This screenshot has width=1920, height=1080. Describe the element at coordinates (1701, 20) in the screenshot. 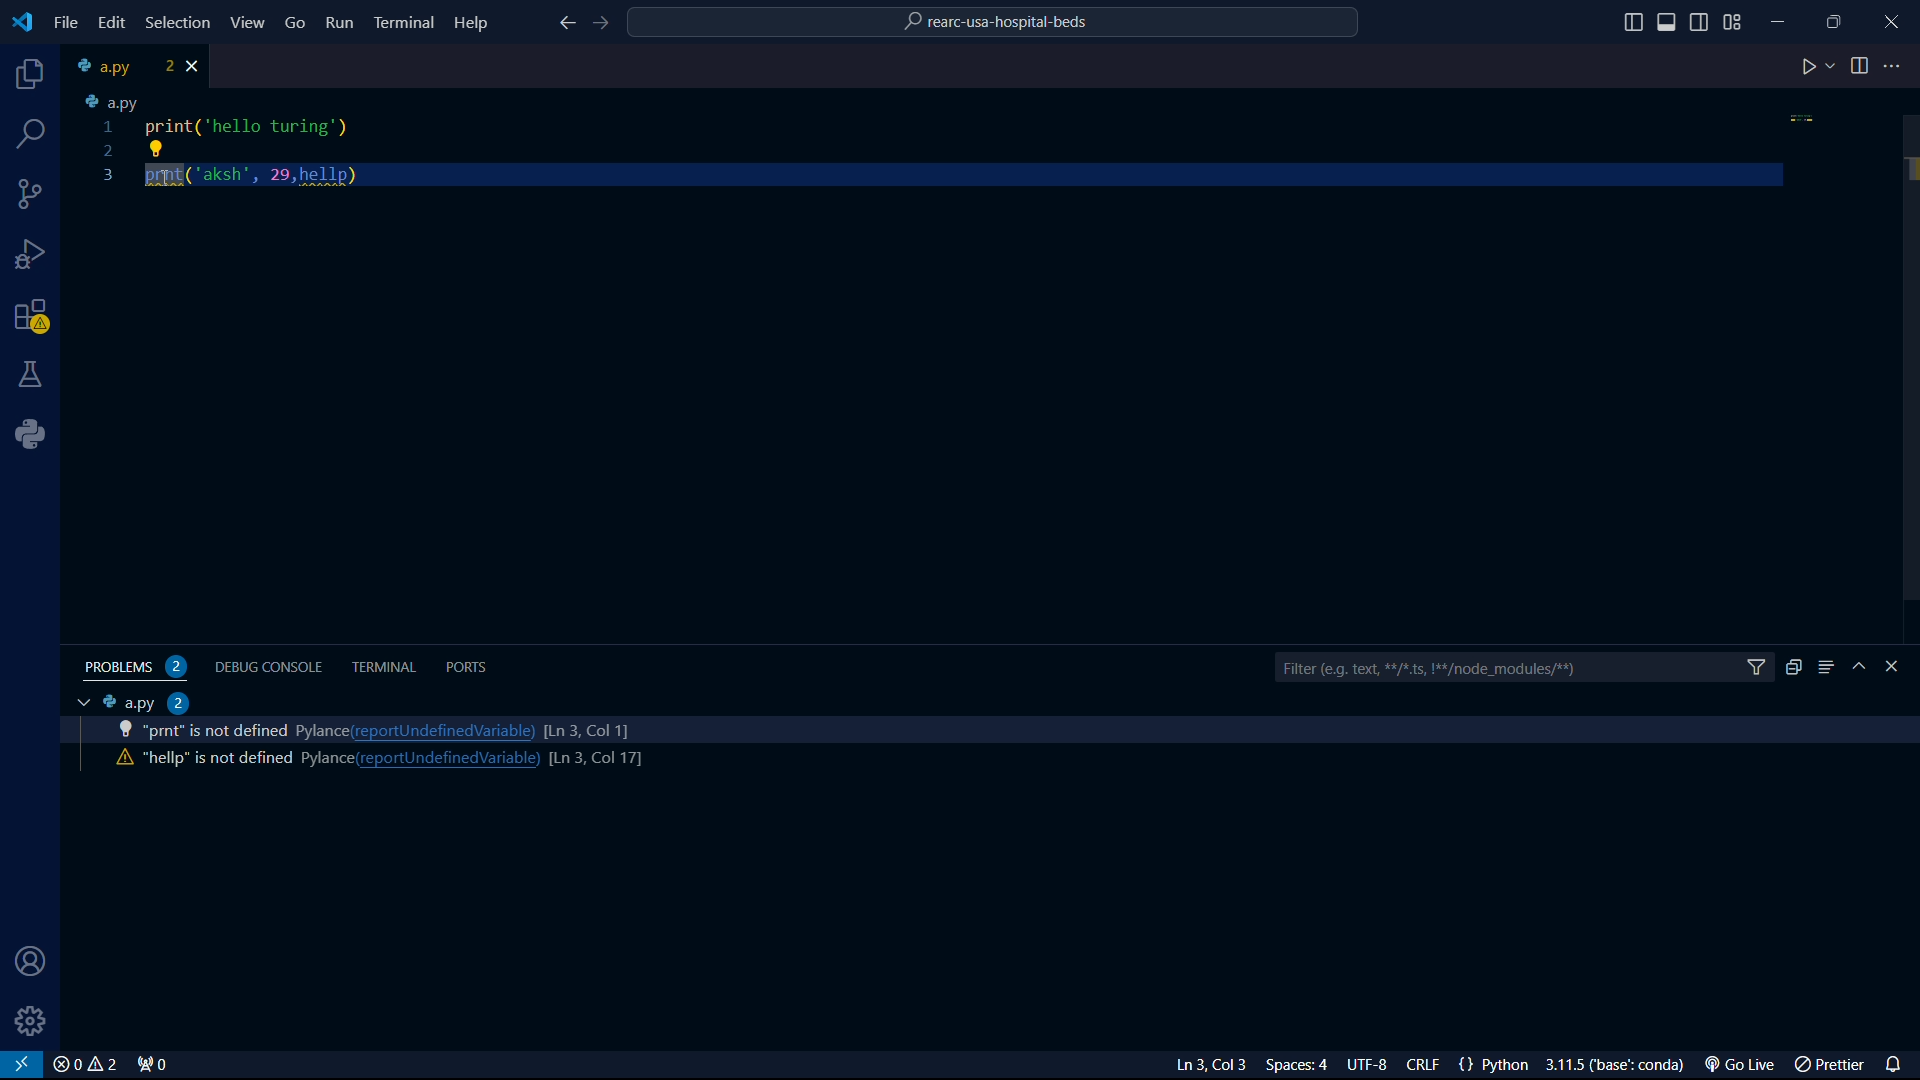

I see `toggle sidebar` at that location.